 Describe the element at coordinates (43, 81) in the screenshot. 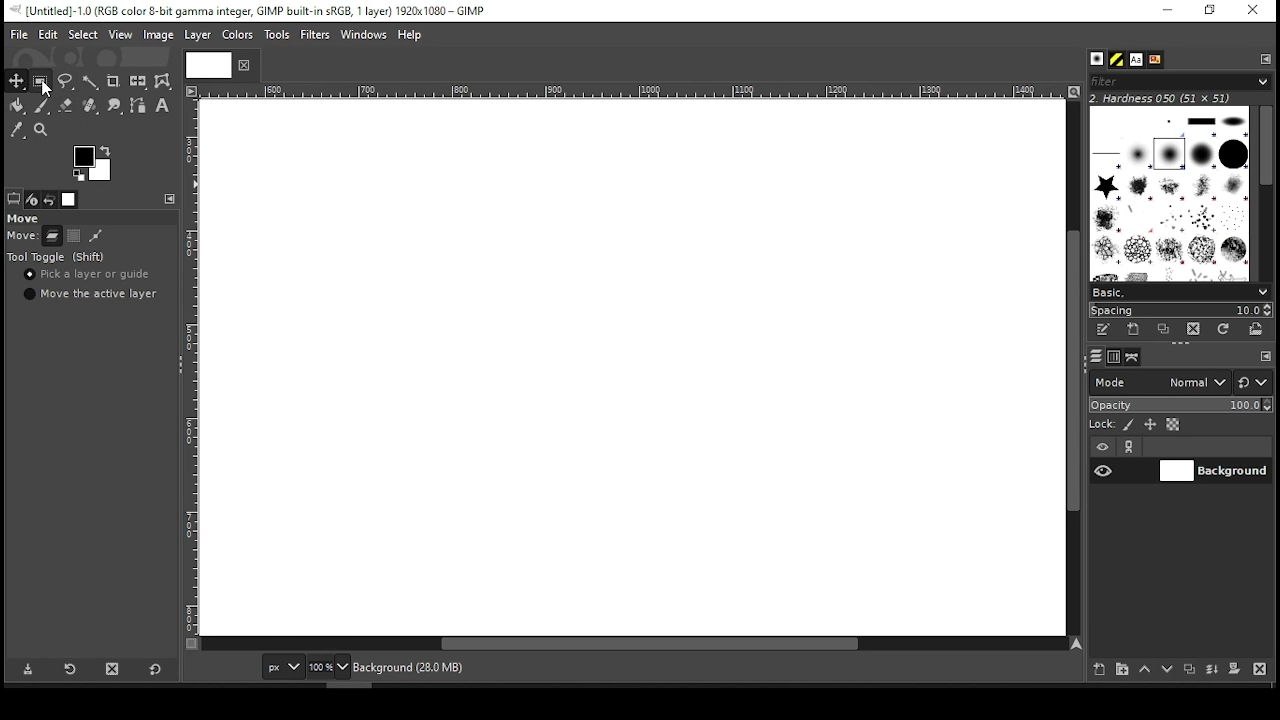

I see `rectangular selection tool` at that location.